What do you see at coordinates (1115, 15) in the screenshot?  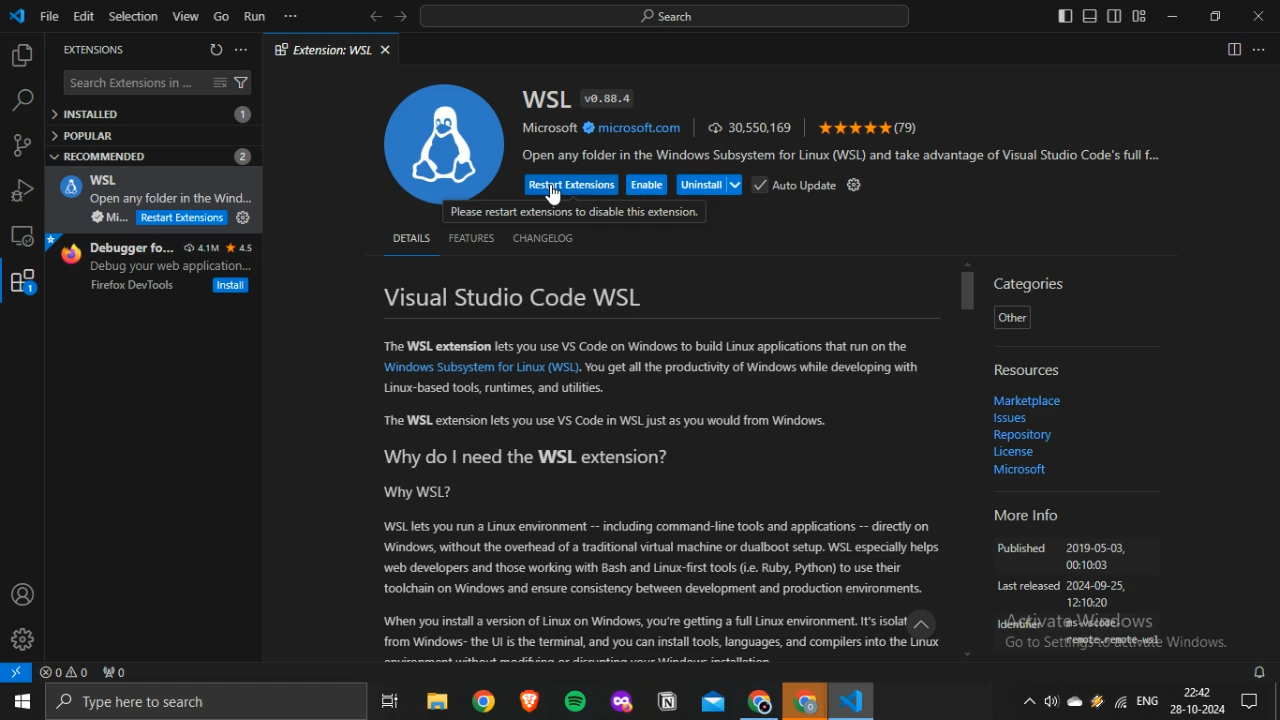 I see `toggle secondary sidebar` at bounding box center [1115, 15].